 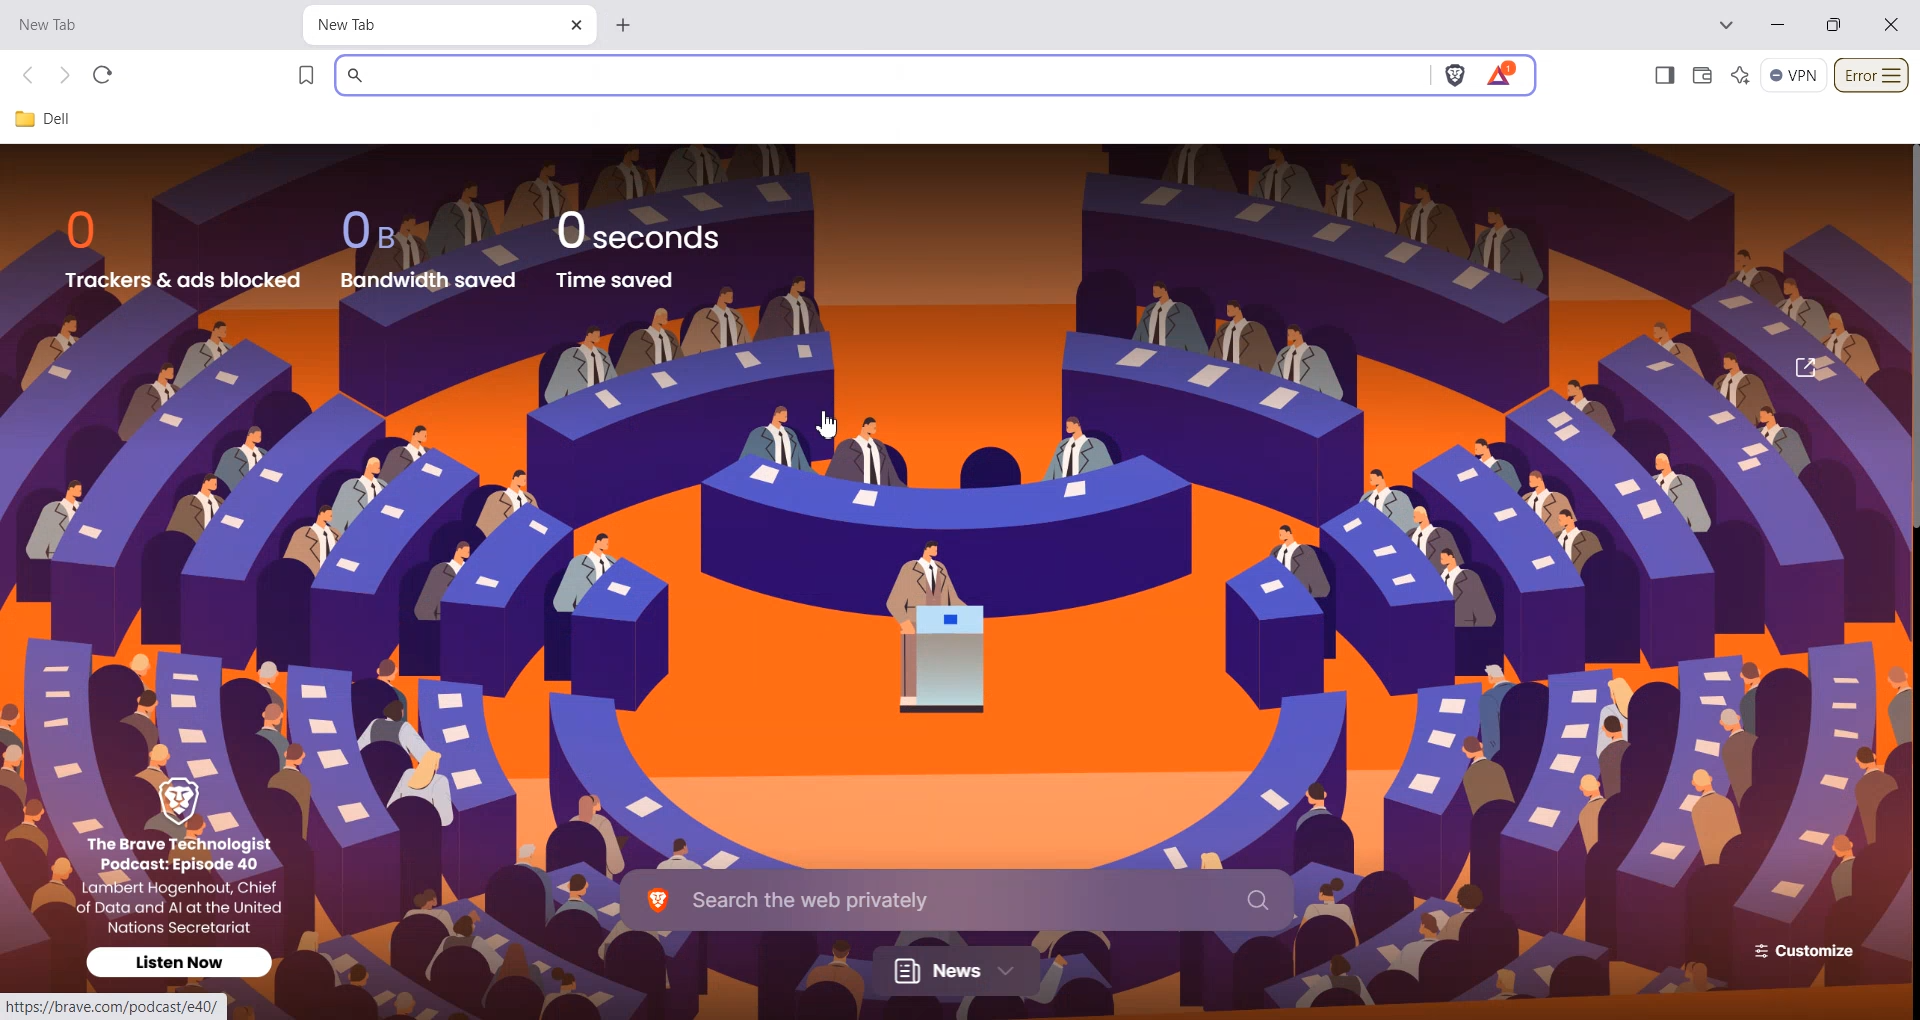 What do you see at coordinates (51, 120) in the screenshot?
I see `Dell File` at bounding box center [51, 120].